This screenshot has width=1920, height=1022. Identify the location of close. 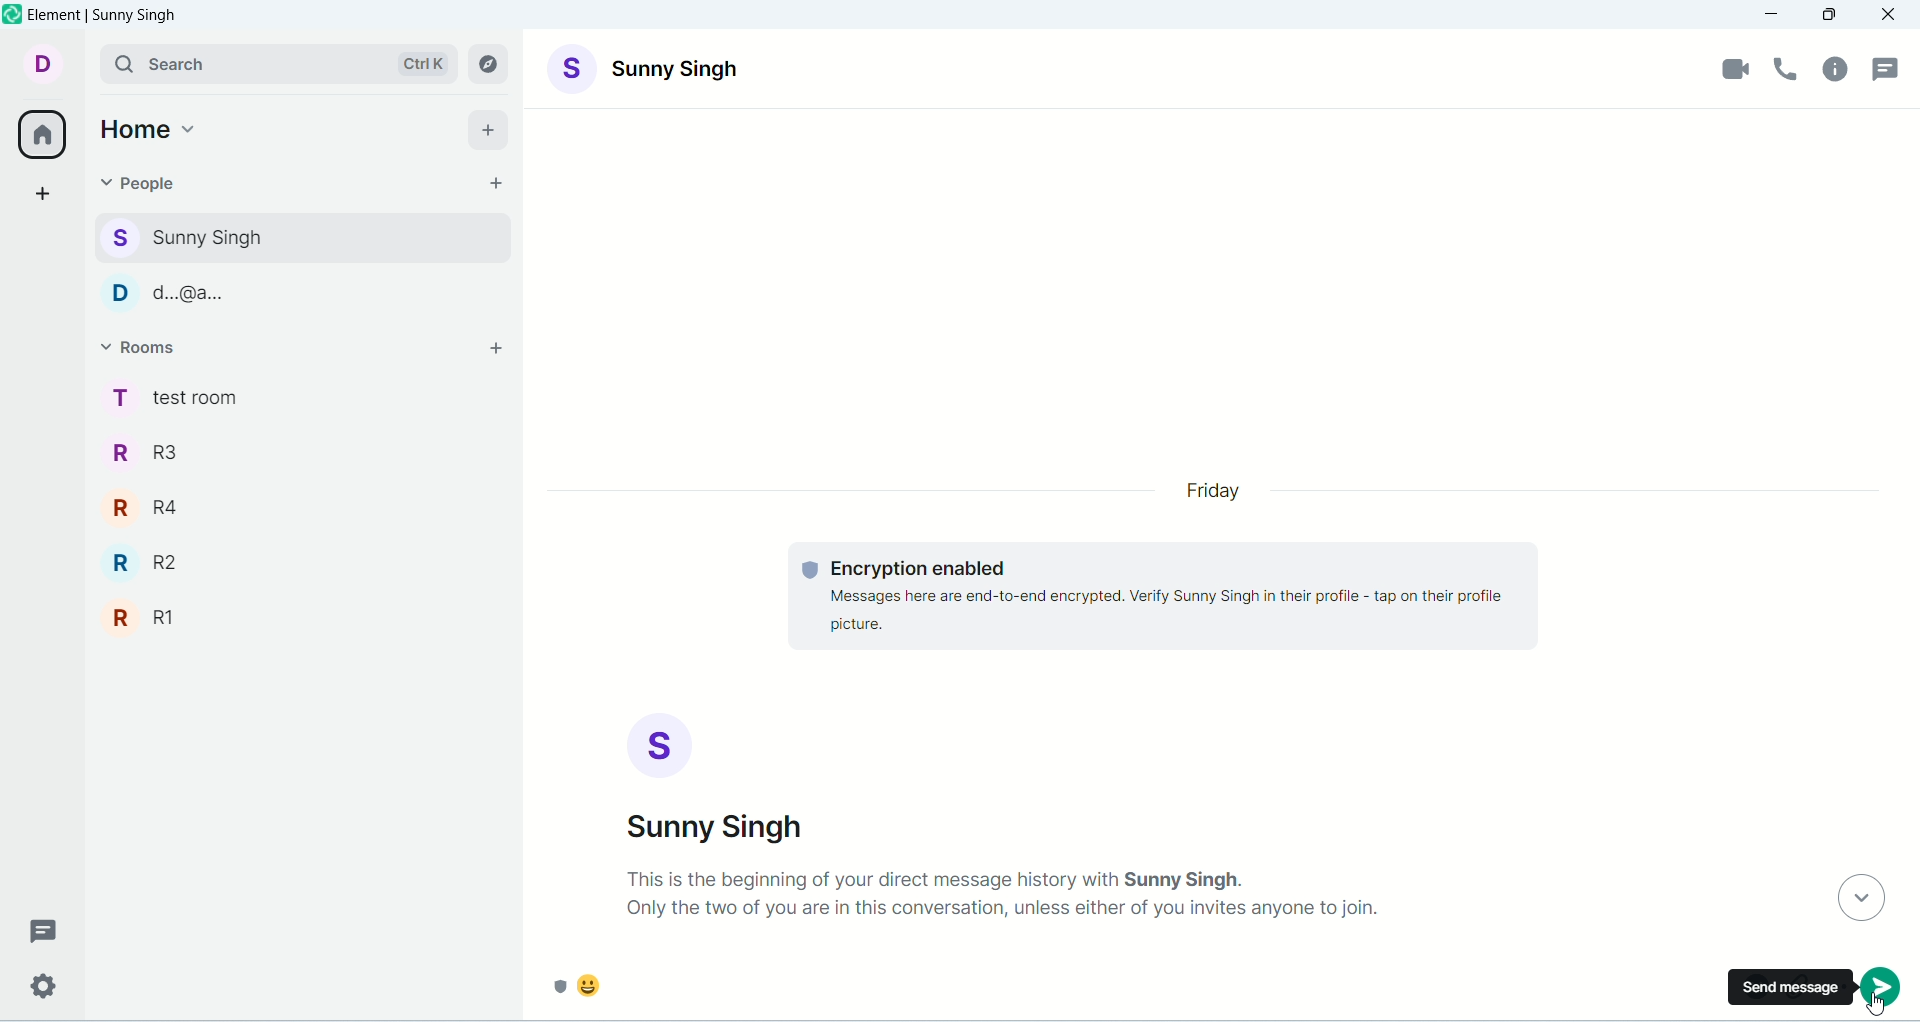
(1891, 15).